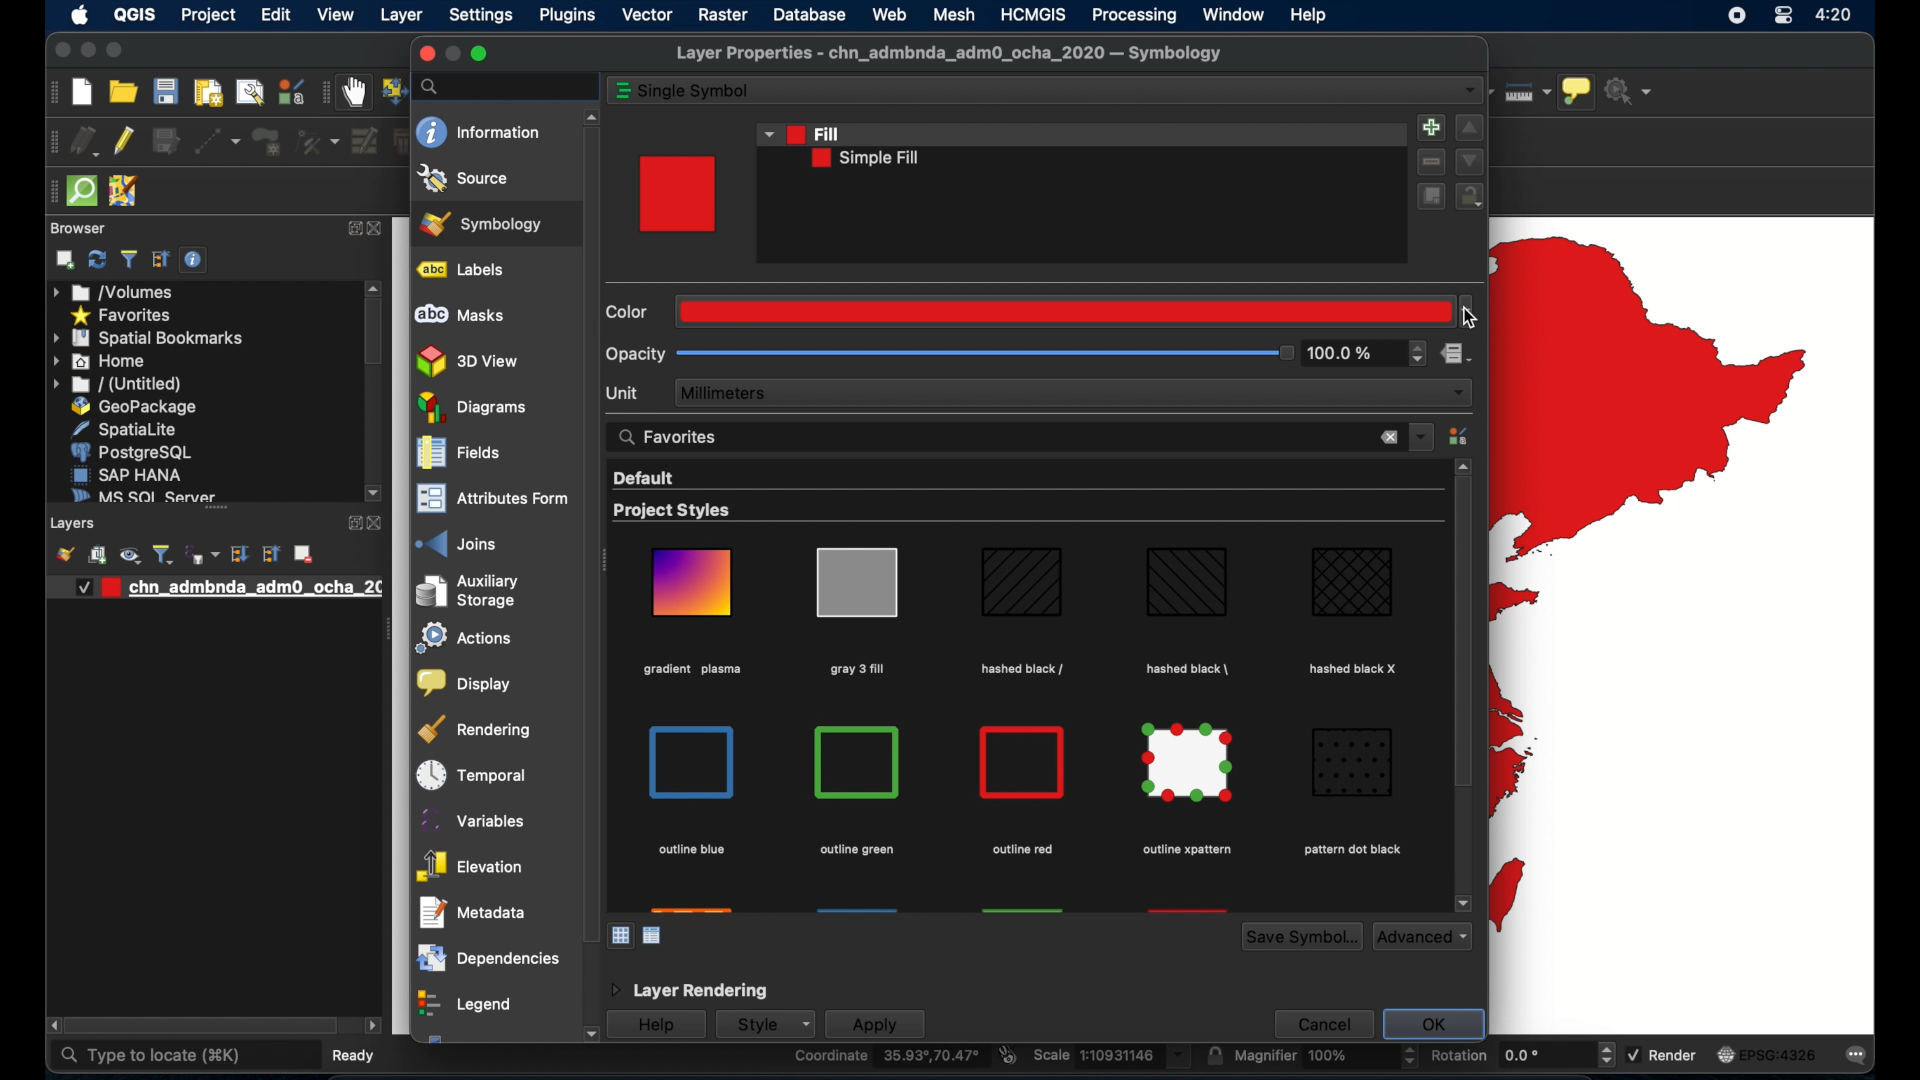 Image resolution: width=1920 pixels, height=1080 pixels. Describe the element at coordinates (1235, 14) in the screenshot. I see `window` at that location.